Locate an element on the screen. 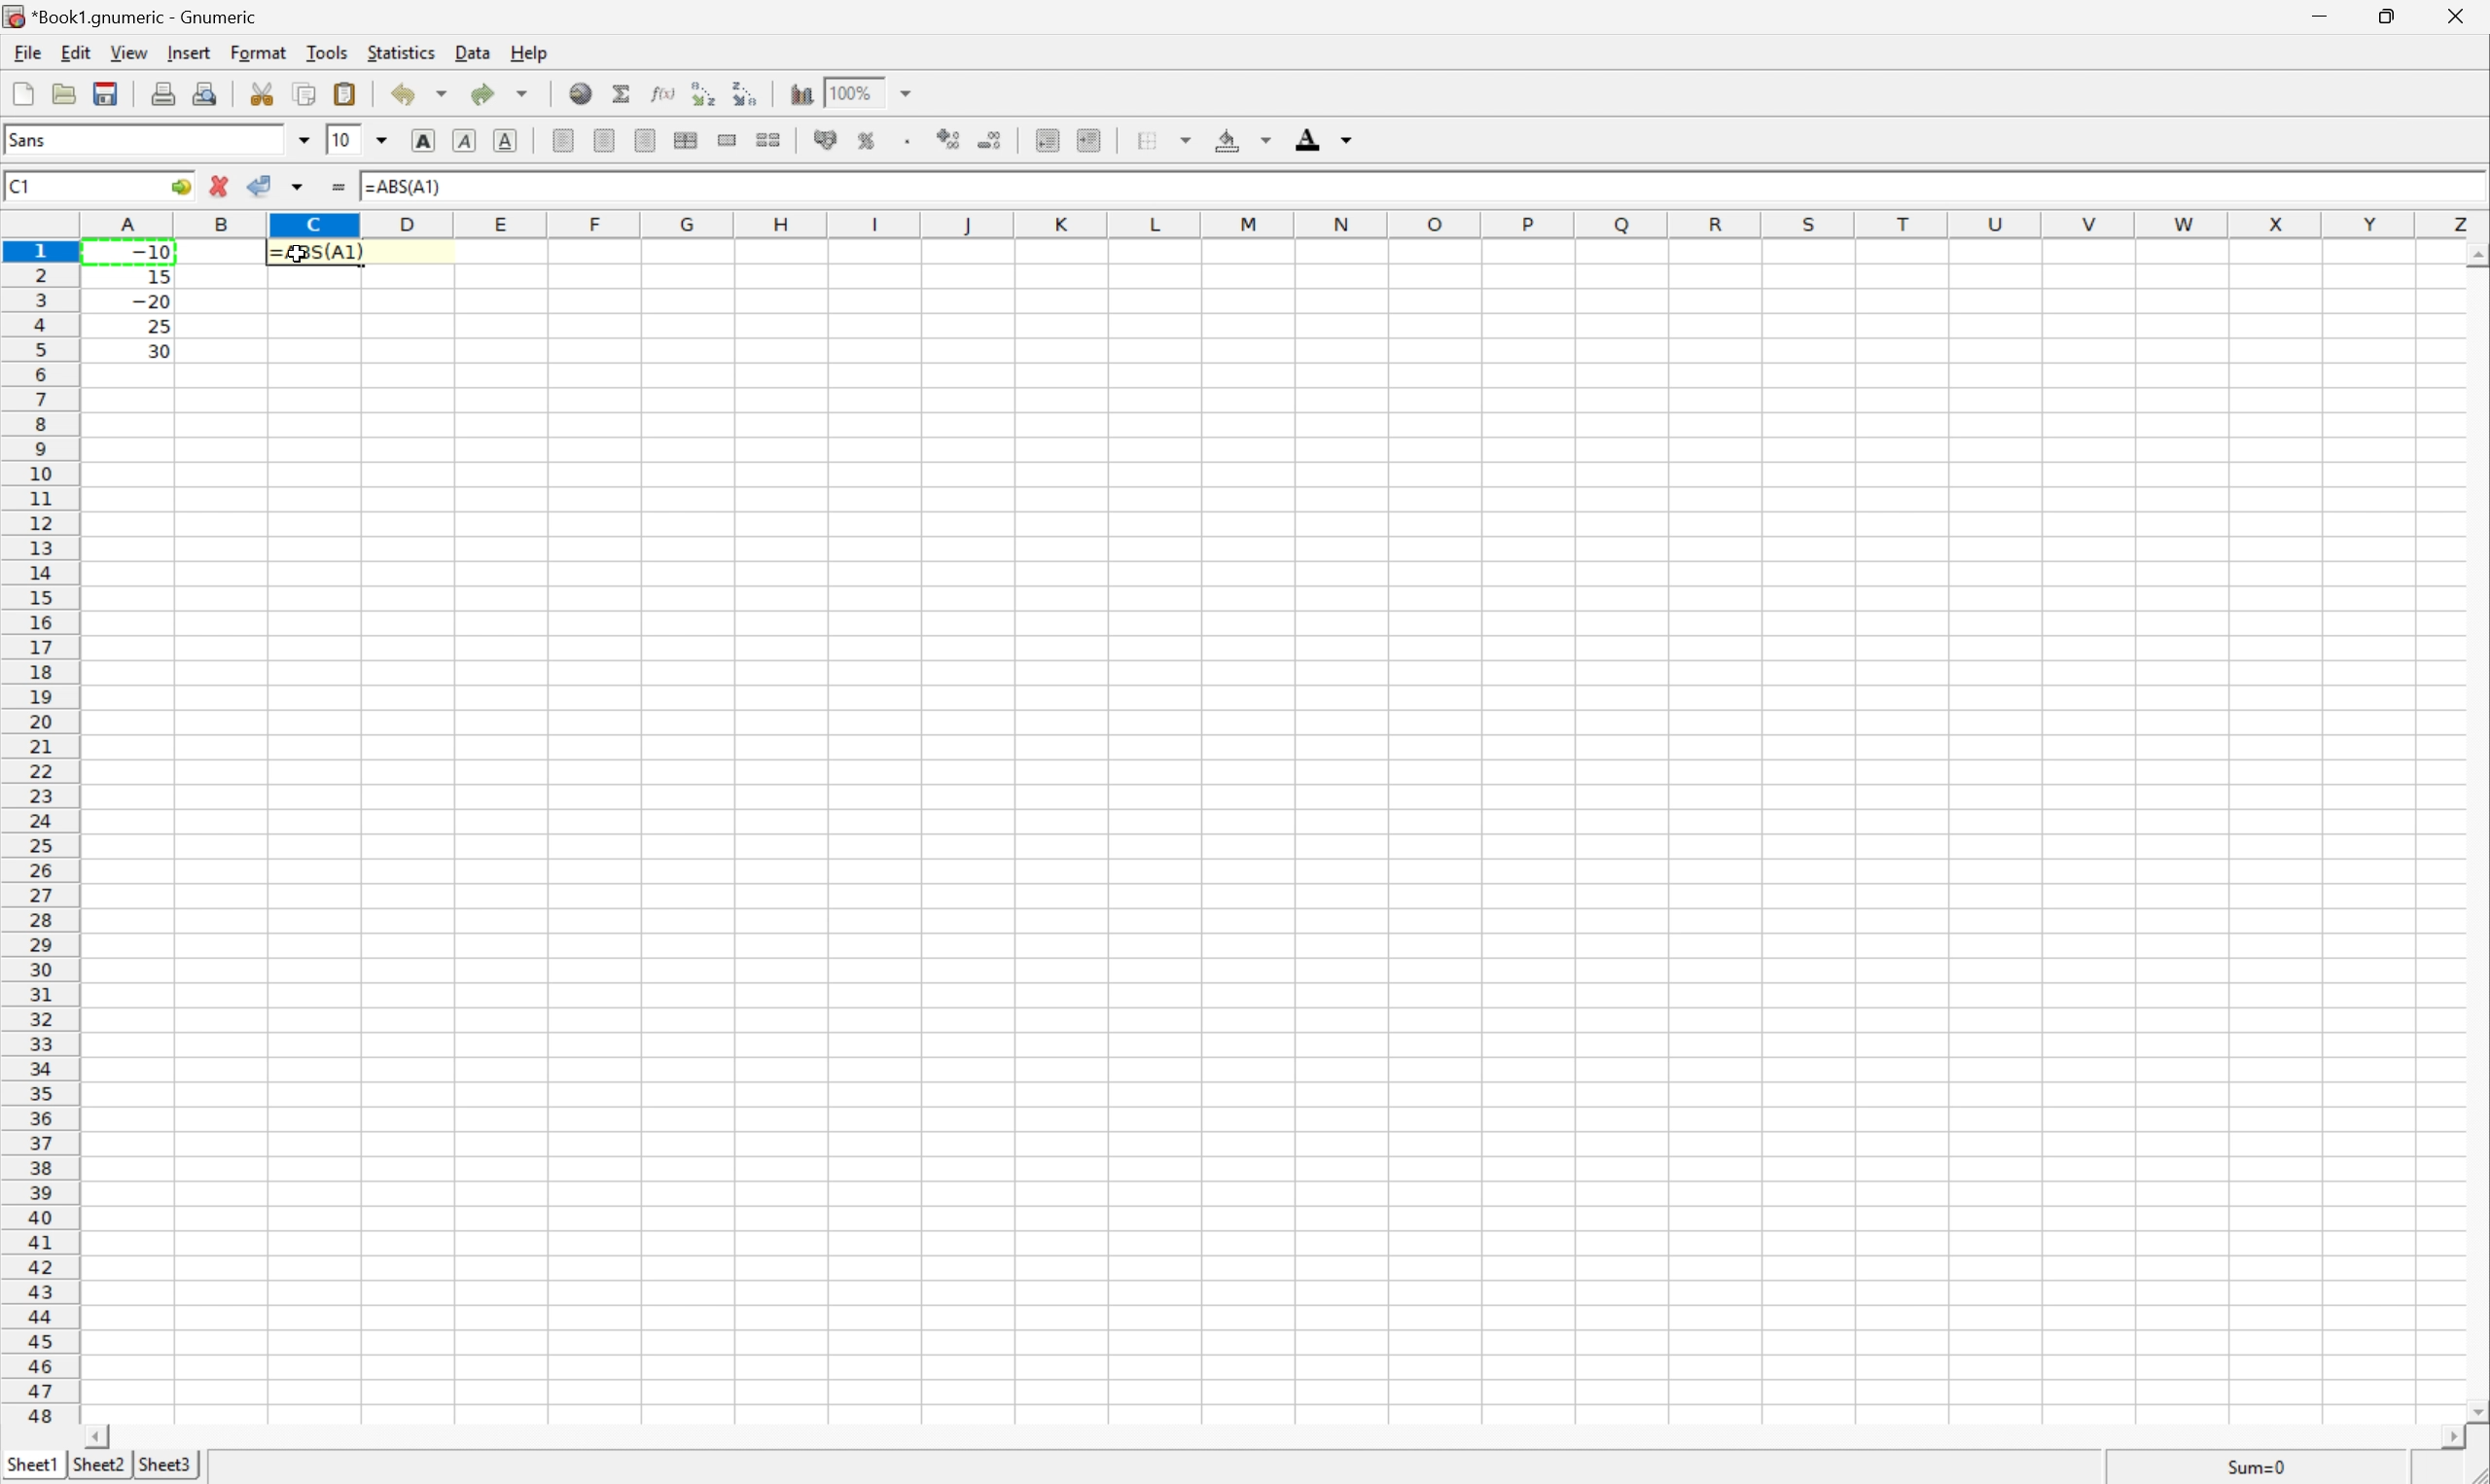 The width and height of the screenshot is (2490, 1484). Scroll down is located at coordinates (2474, 1408).